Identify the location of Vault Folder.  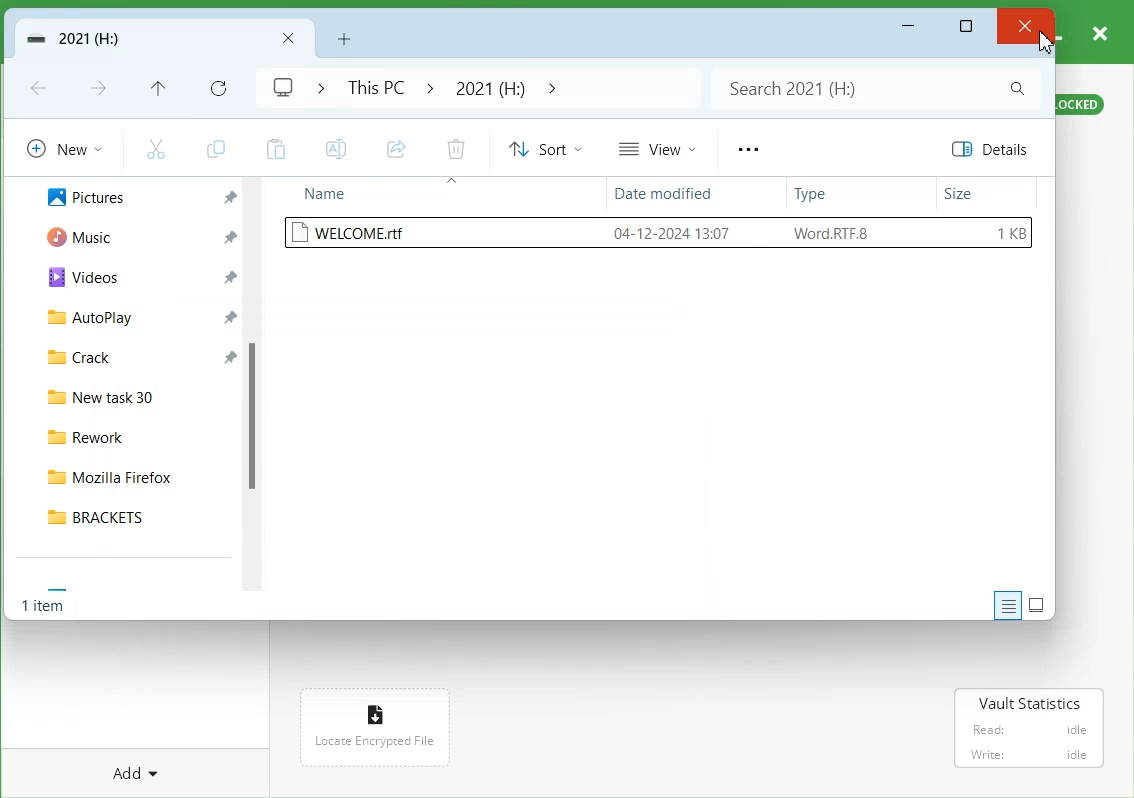
(129, 39).